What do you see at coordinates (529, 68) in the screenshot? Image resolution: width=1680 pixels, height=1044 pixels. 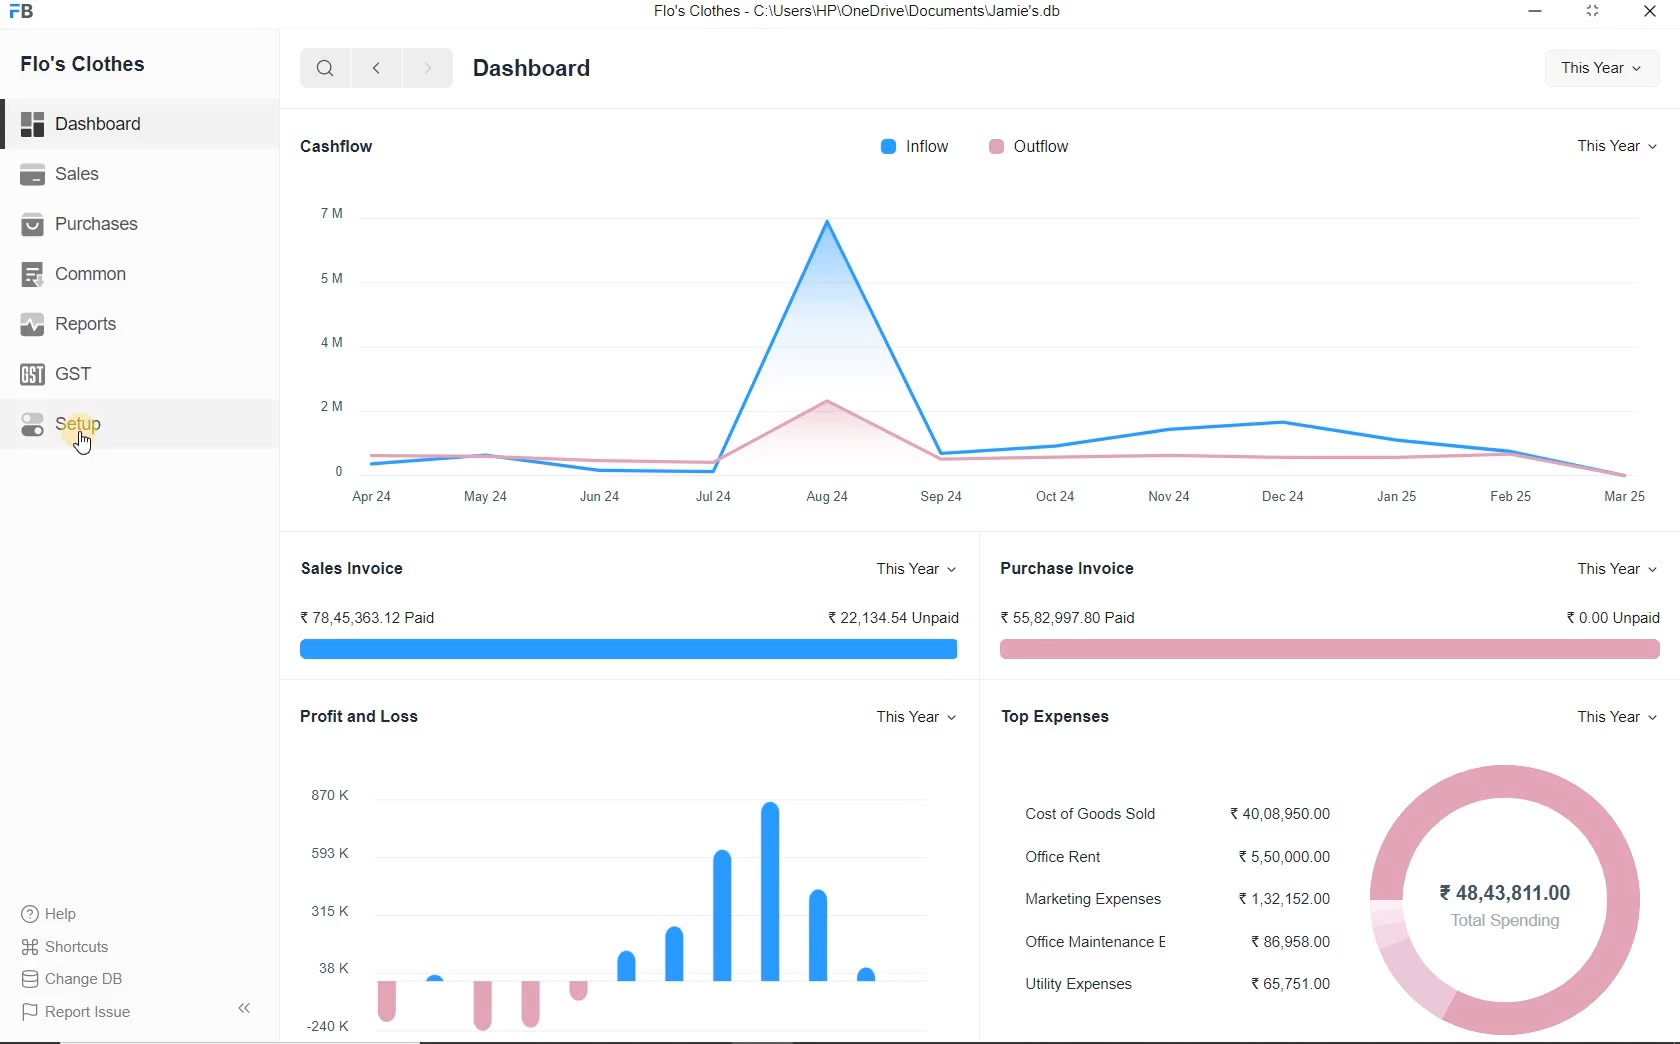 I see `Dashboard` at bounding box center [529, 68].